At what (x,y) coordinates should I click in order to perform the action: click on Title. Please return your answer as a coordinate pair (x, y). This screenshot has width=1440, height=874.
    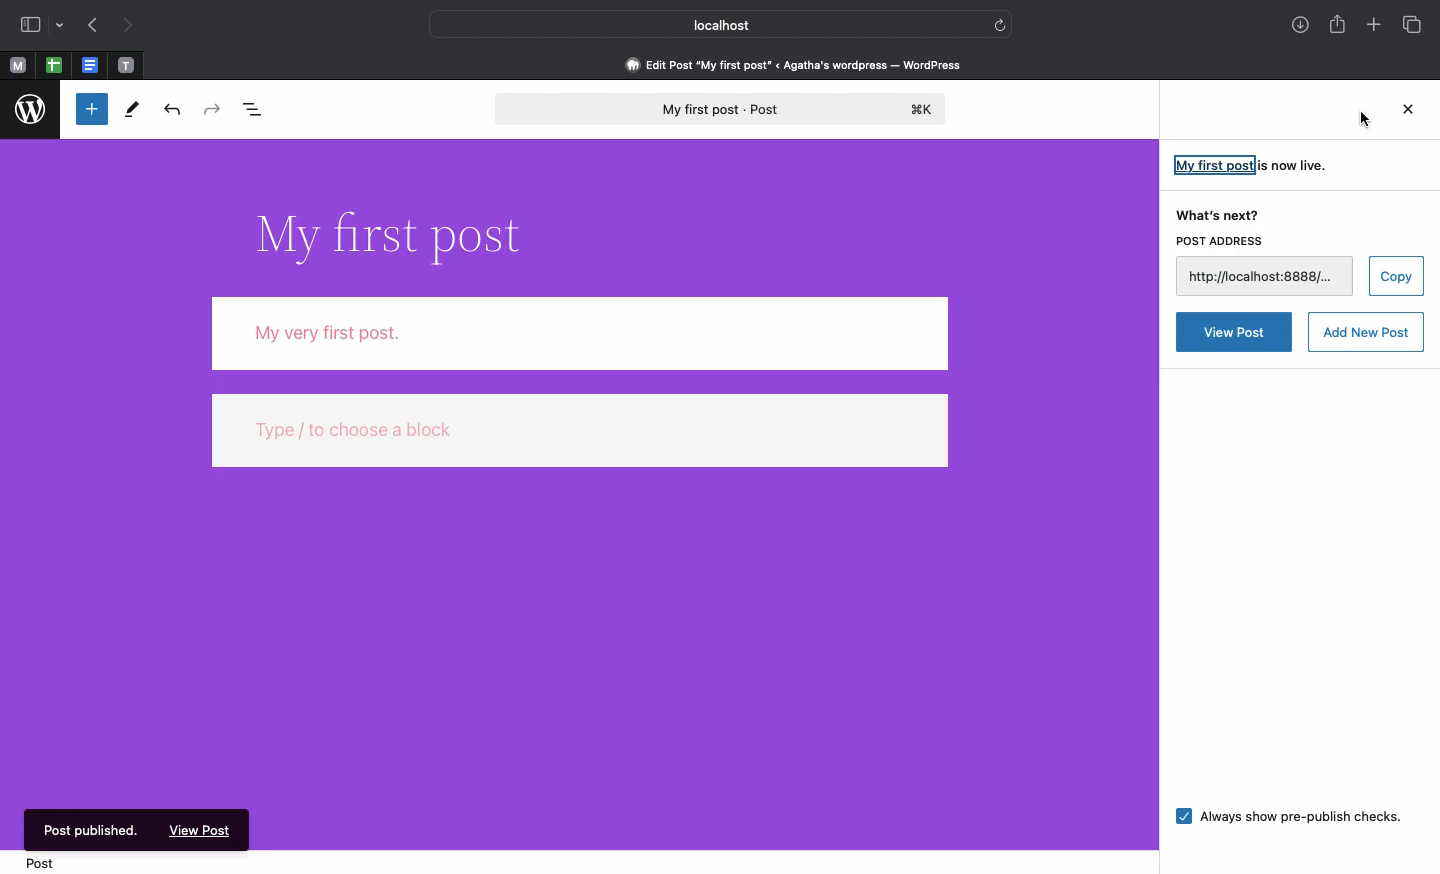
    Looking at the image, I should click on (400, 237).